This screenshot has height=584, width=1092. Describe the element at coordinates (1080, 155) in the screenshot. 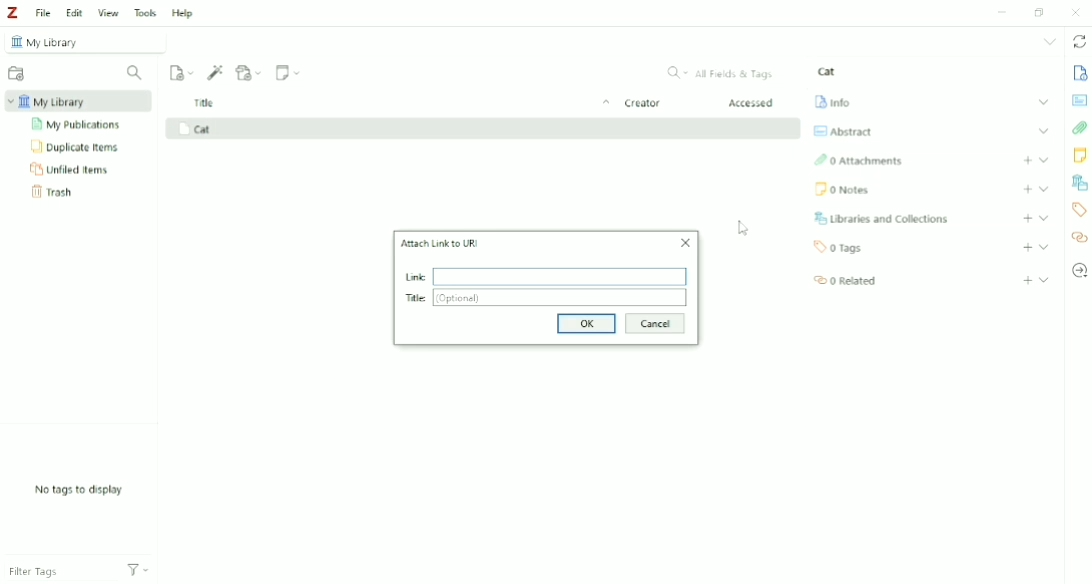

I see `Notes` at that location.